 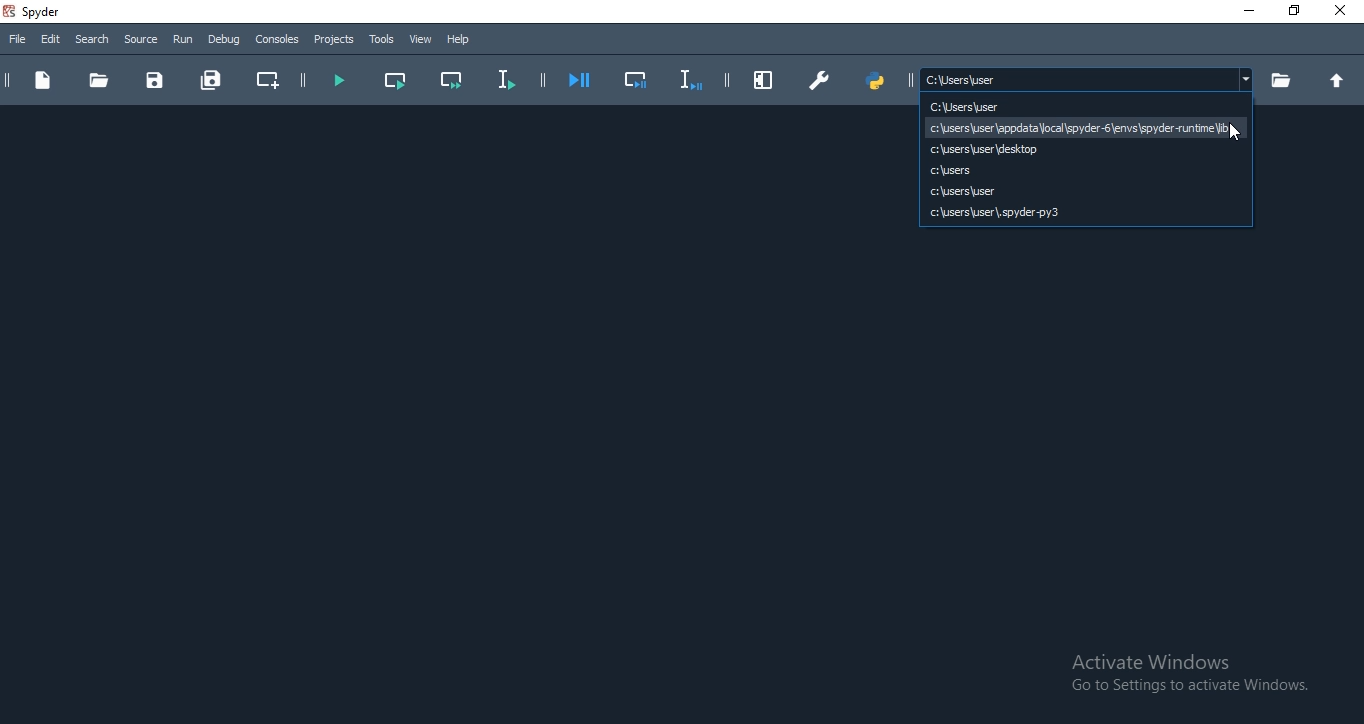 I want to click on C:\Users\user\appdata\local\spyder6\env\spyder-runtime\lib, so click(x=1084, y=127).